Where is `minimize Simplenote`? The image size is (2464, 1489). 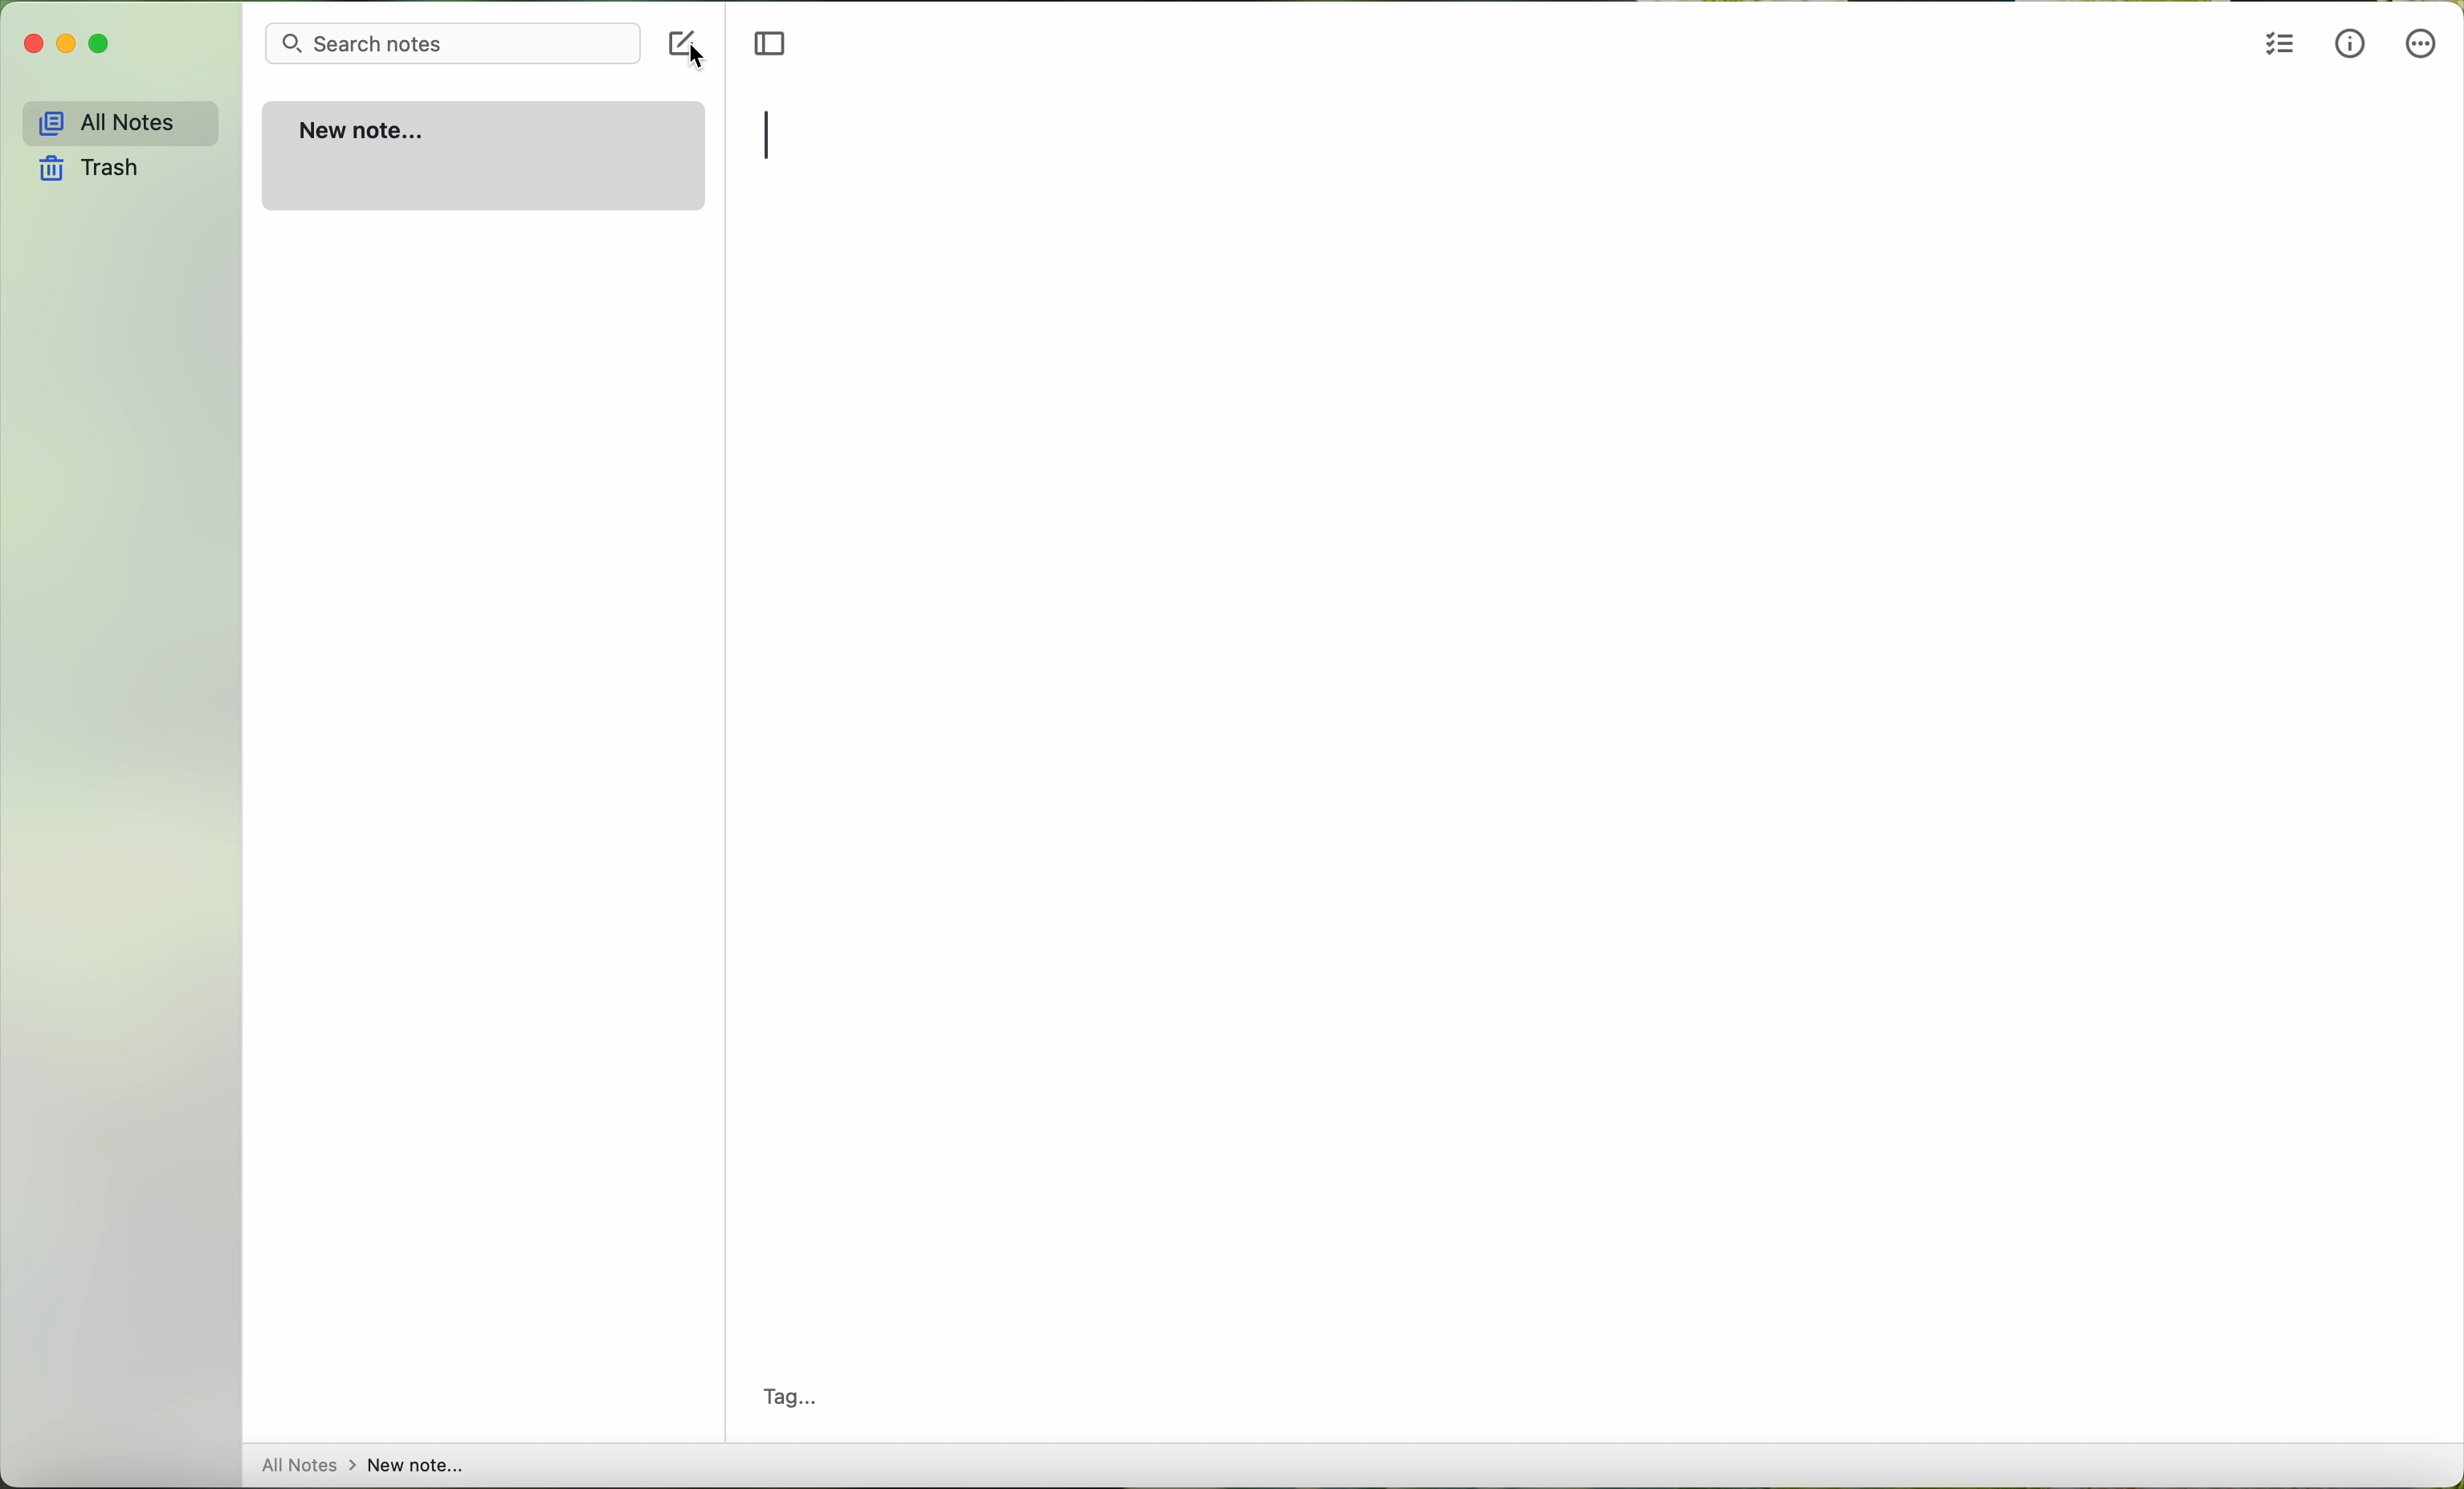 minimize Simplenote is located at coordinates (66, 46).